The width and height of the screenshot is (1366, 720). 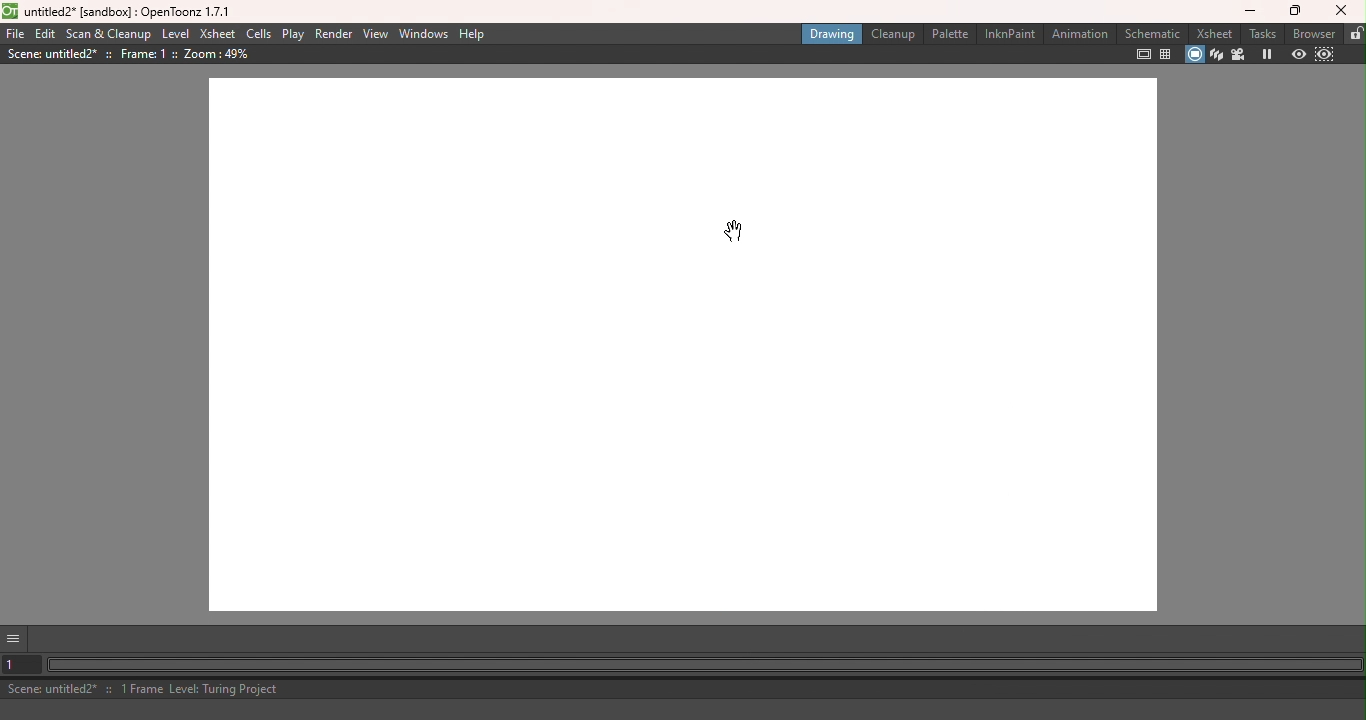 What do you see at coordinates (1219, 54) in the screenshot?
I see `3D view` at bounding box center [1219, 54].